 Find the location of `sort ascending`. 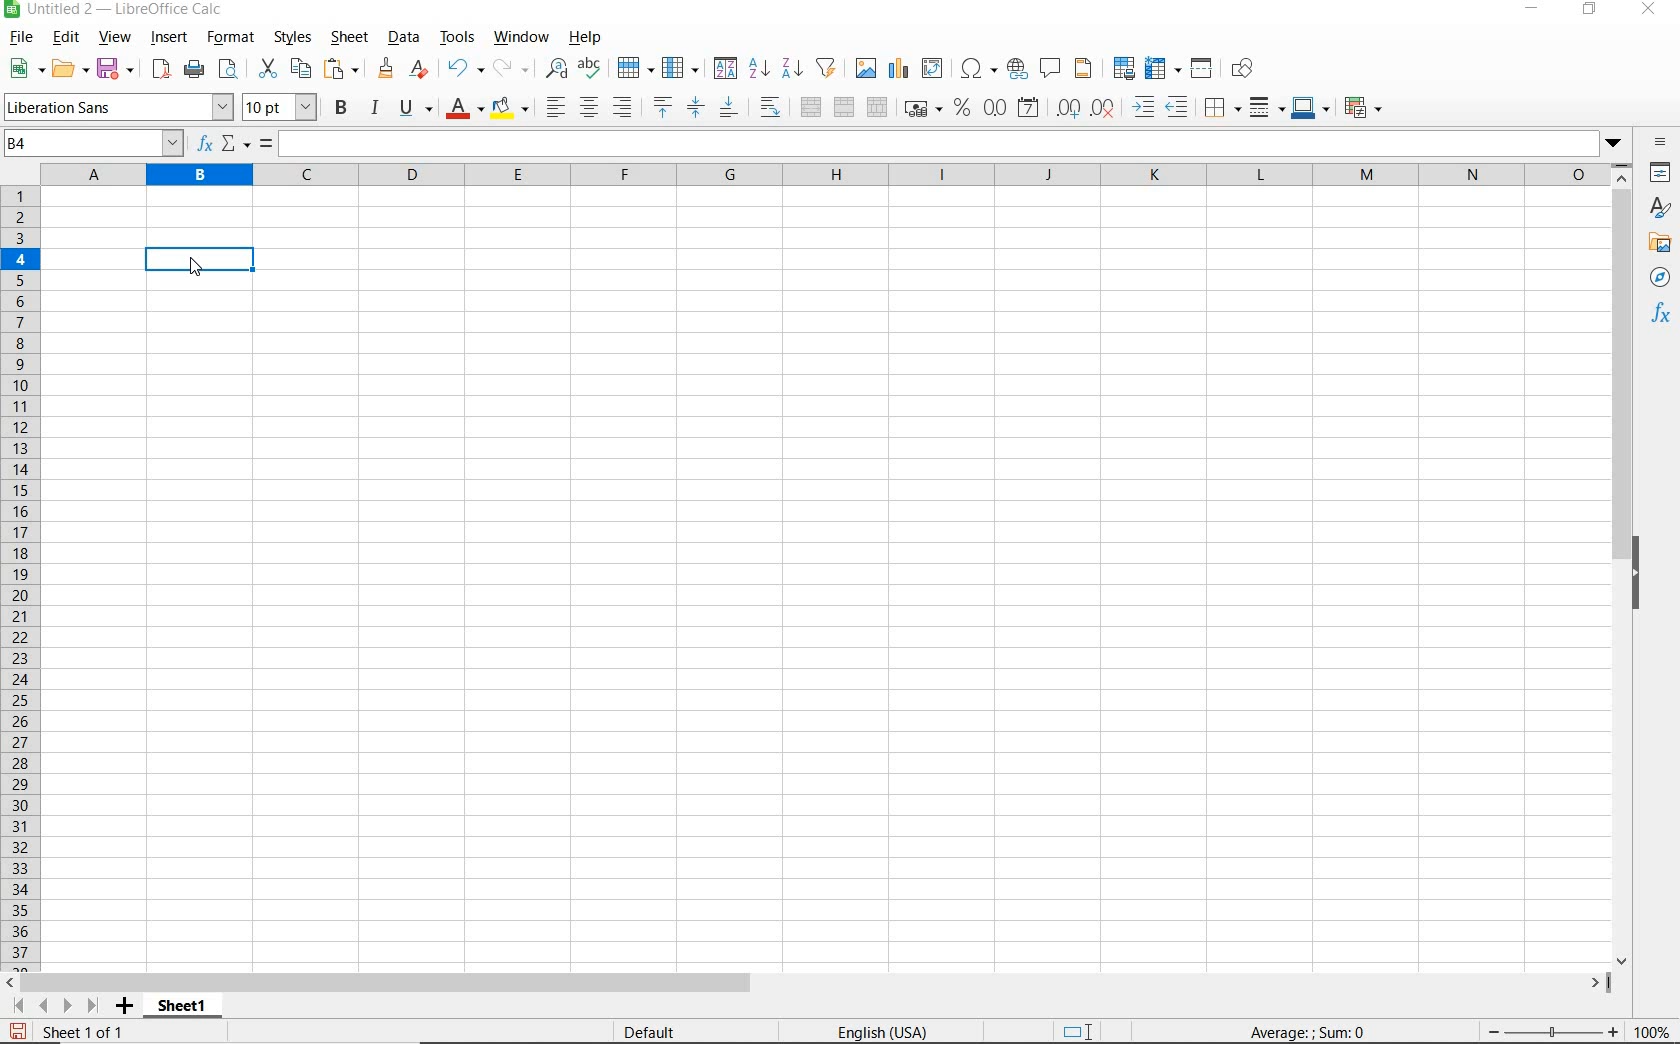

sort ascending is located at coordinates (758, 70).